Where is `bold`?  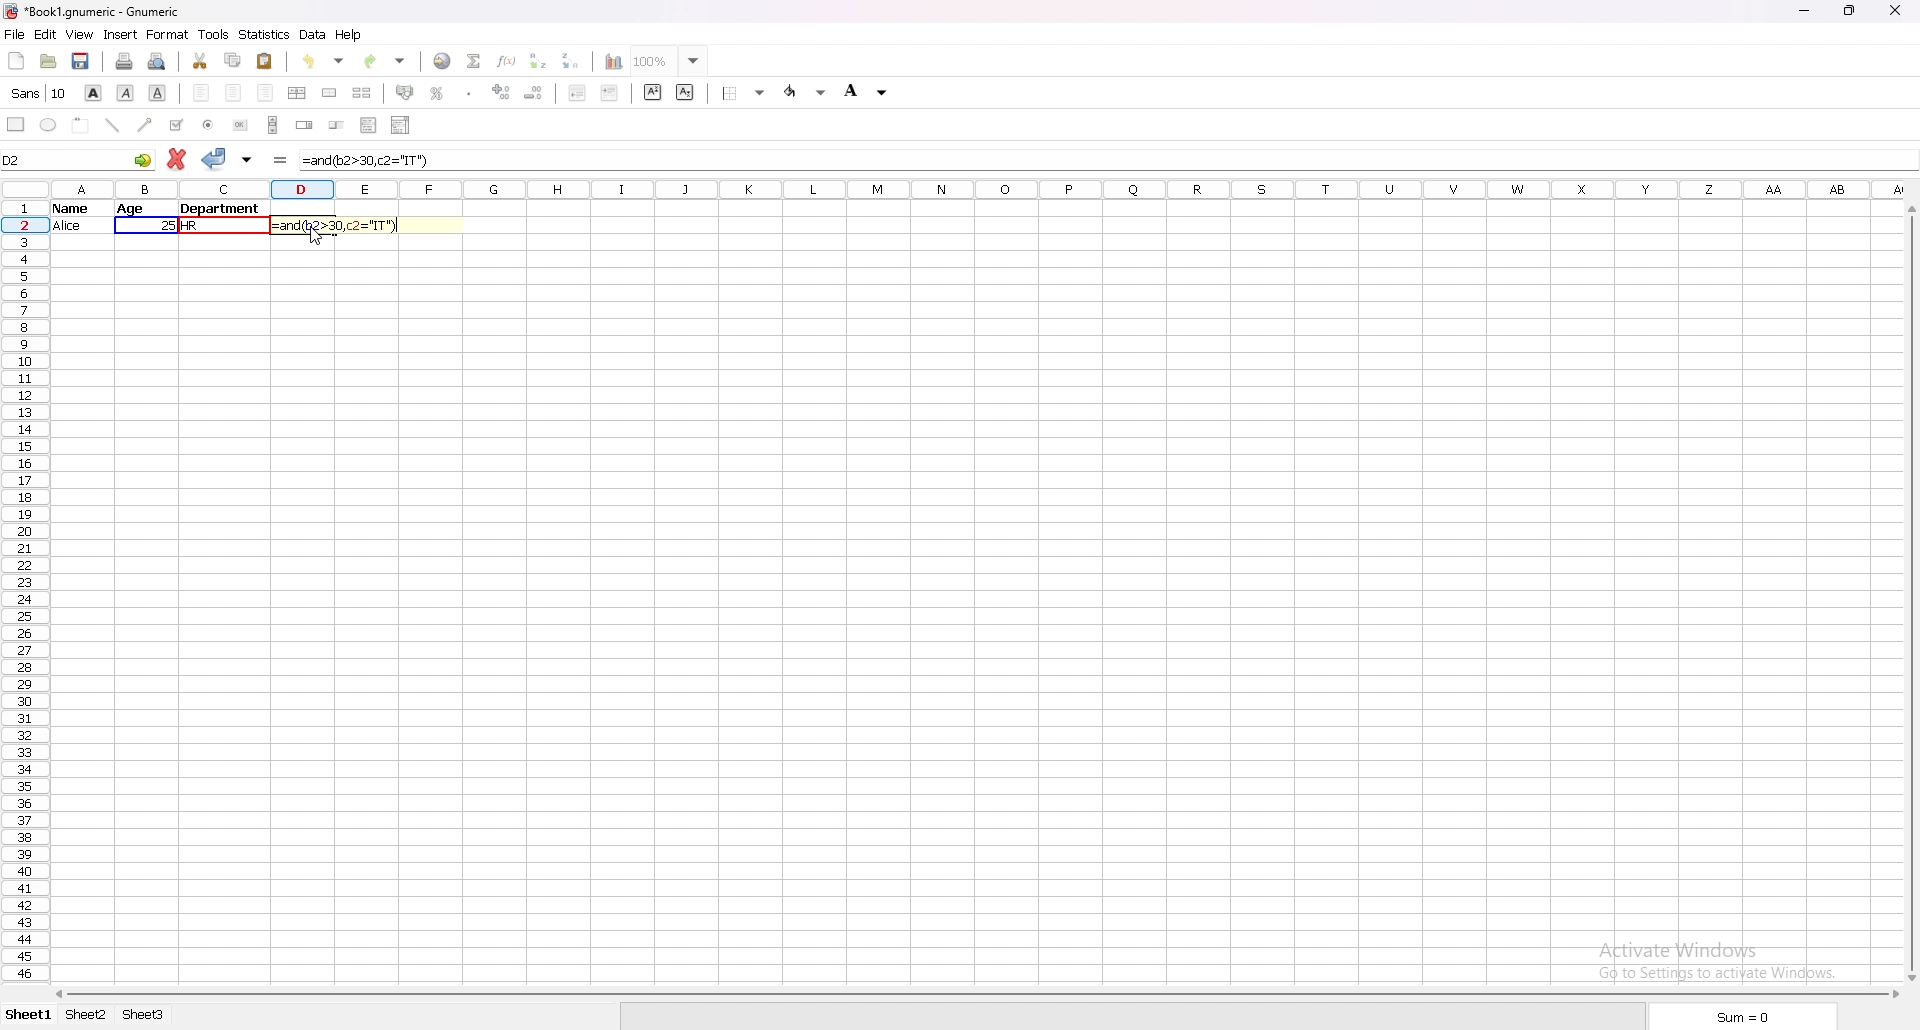
bold is located at coordinates (95, 92).